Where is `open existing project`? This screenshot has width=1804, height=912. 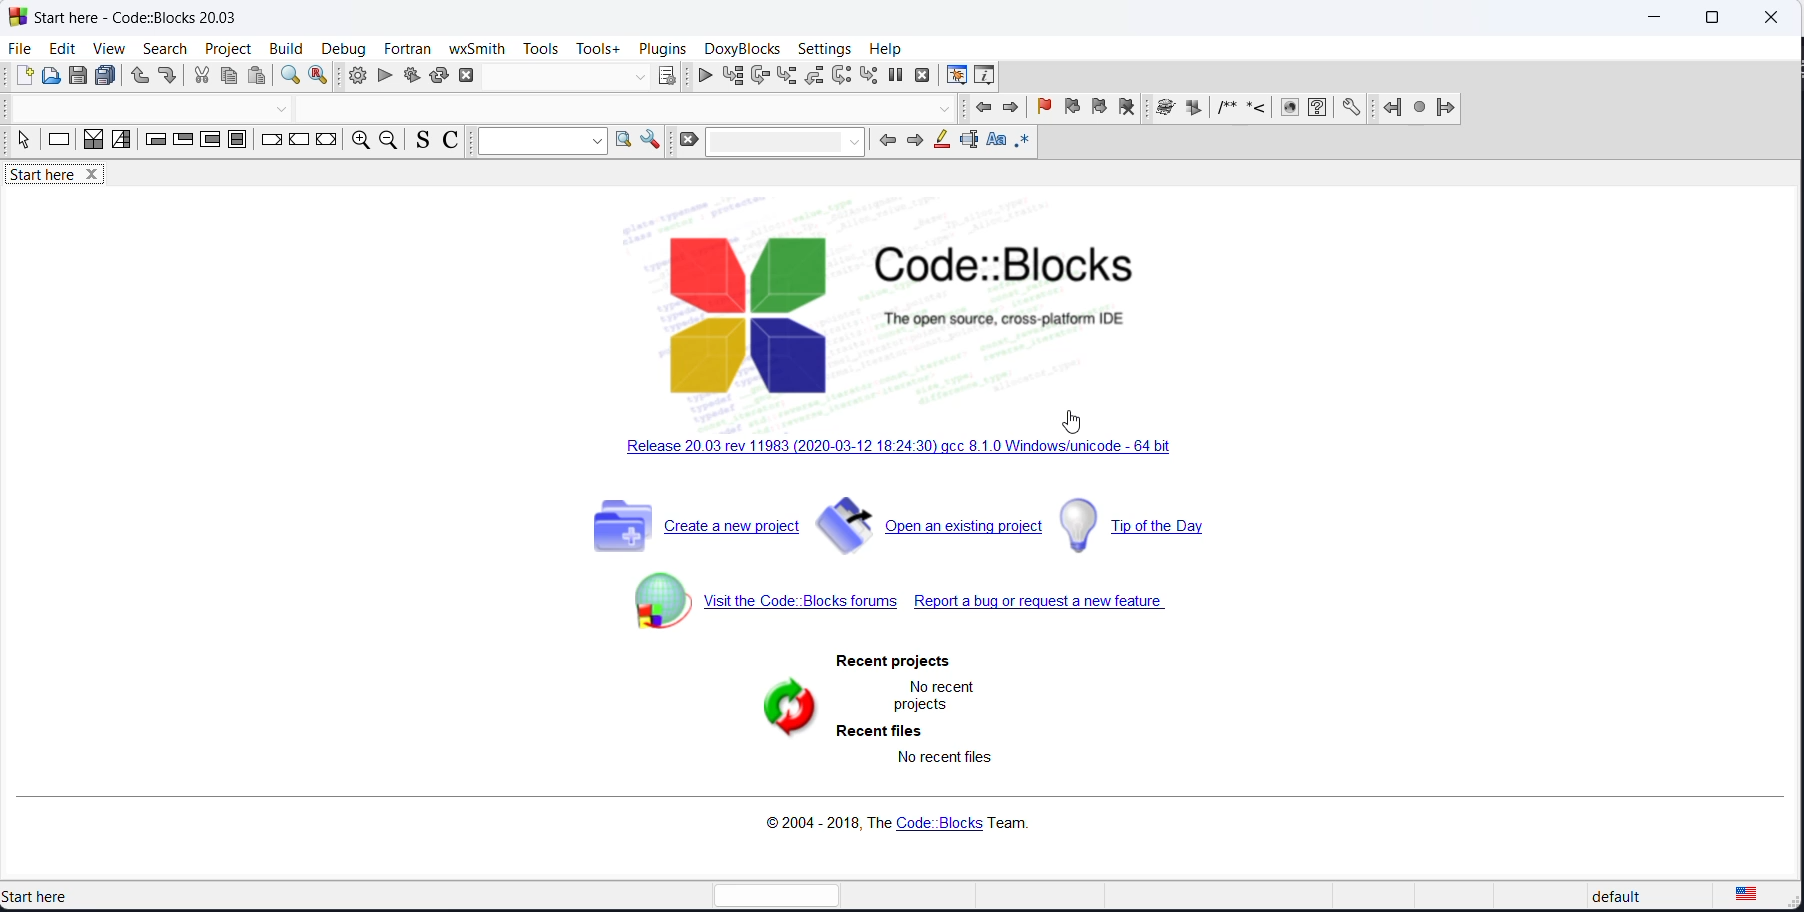
open existing project is located at coordinates (934, 526).